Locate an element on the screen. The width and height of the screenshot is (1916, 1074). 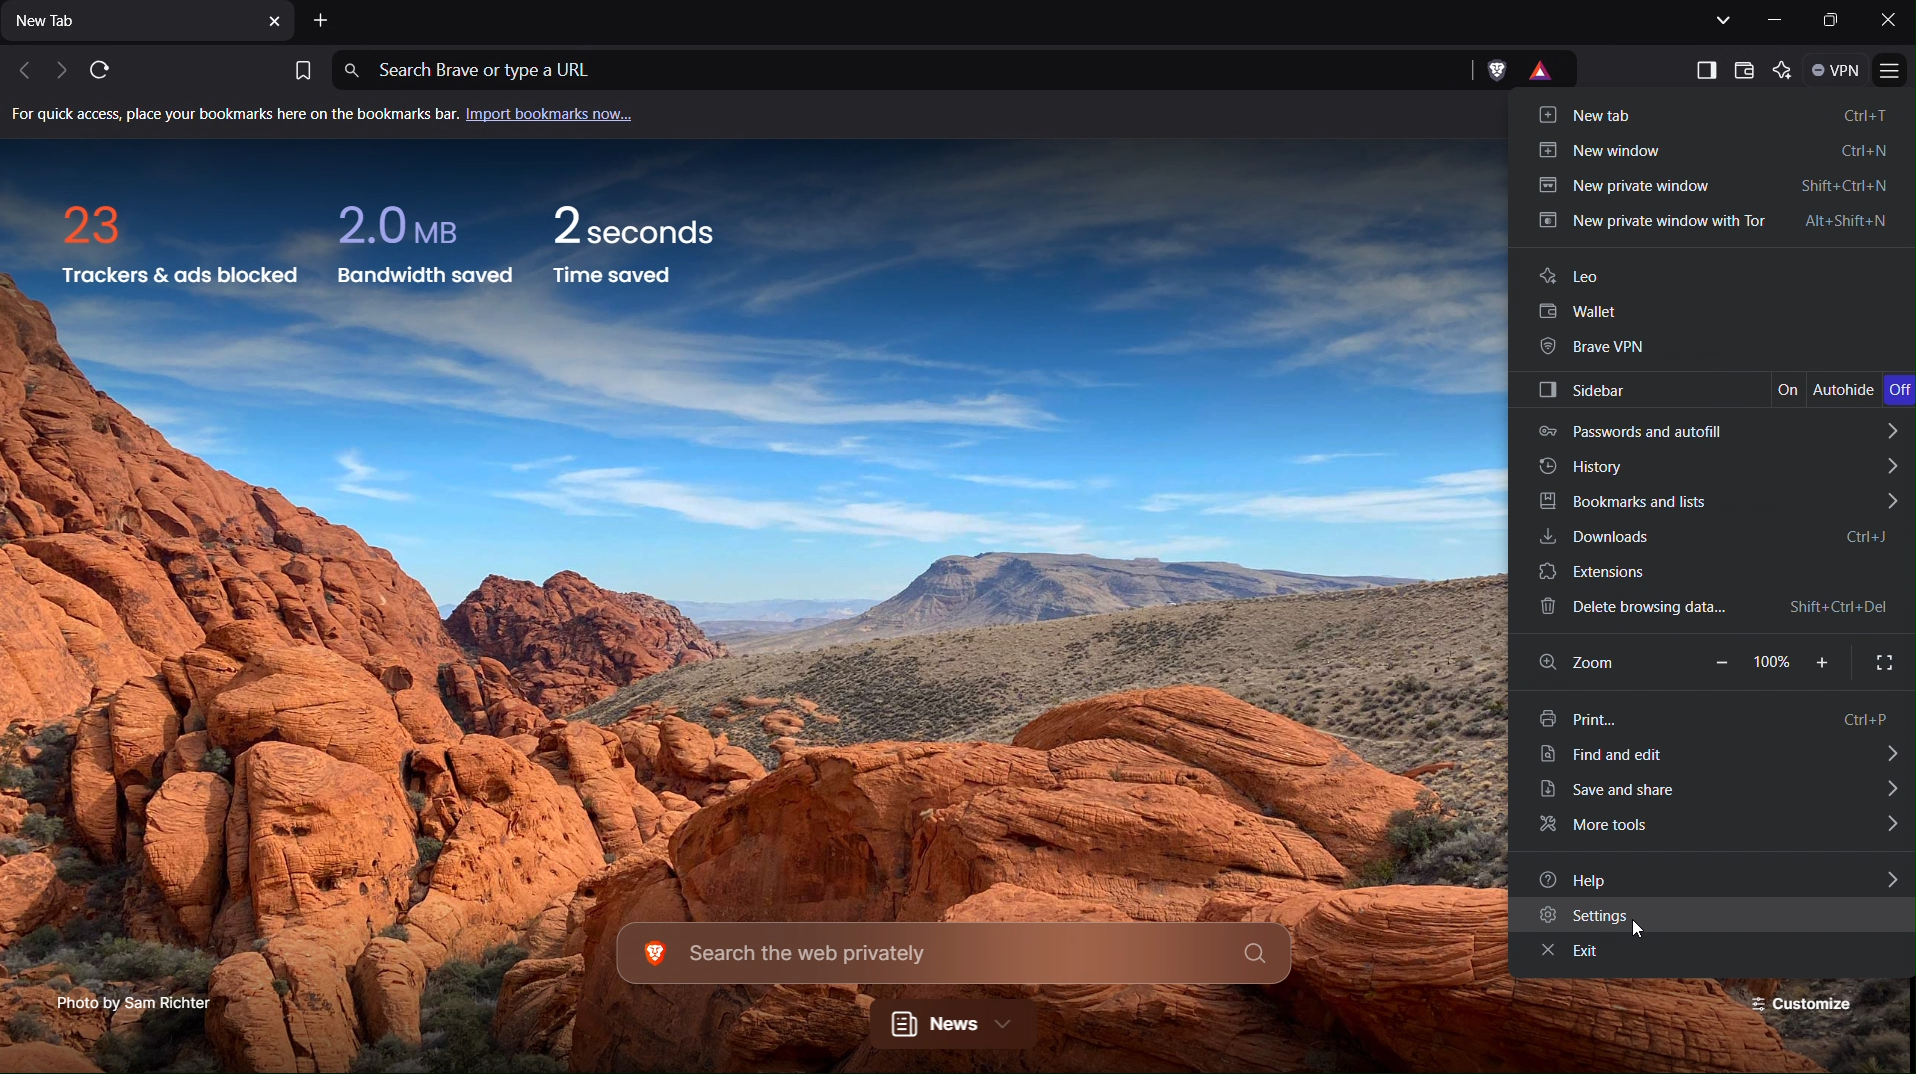
Trackers and ads blocked is located at coordinates (177, 242).